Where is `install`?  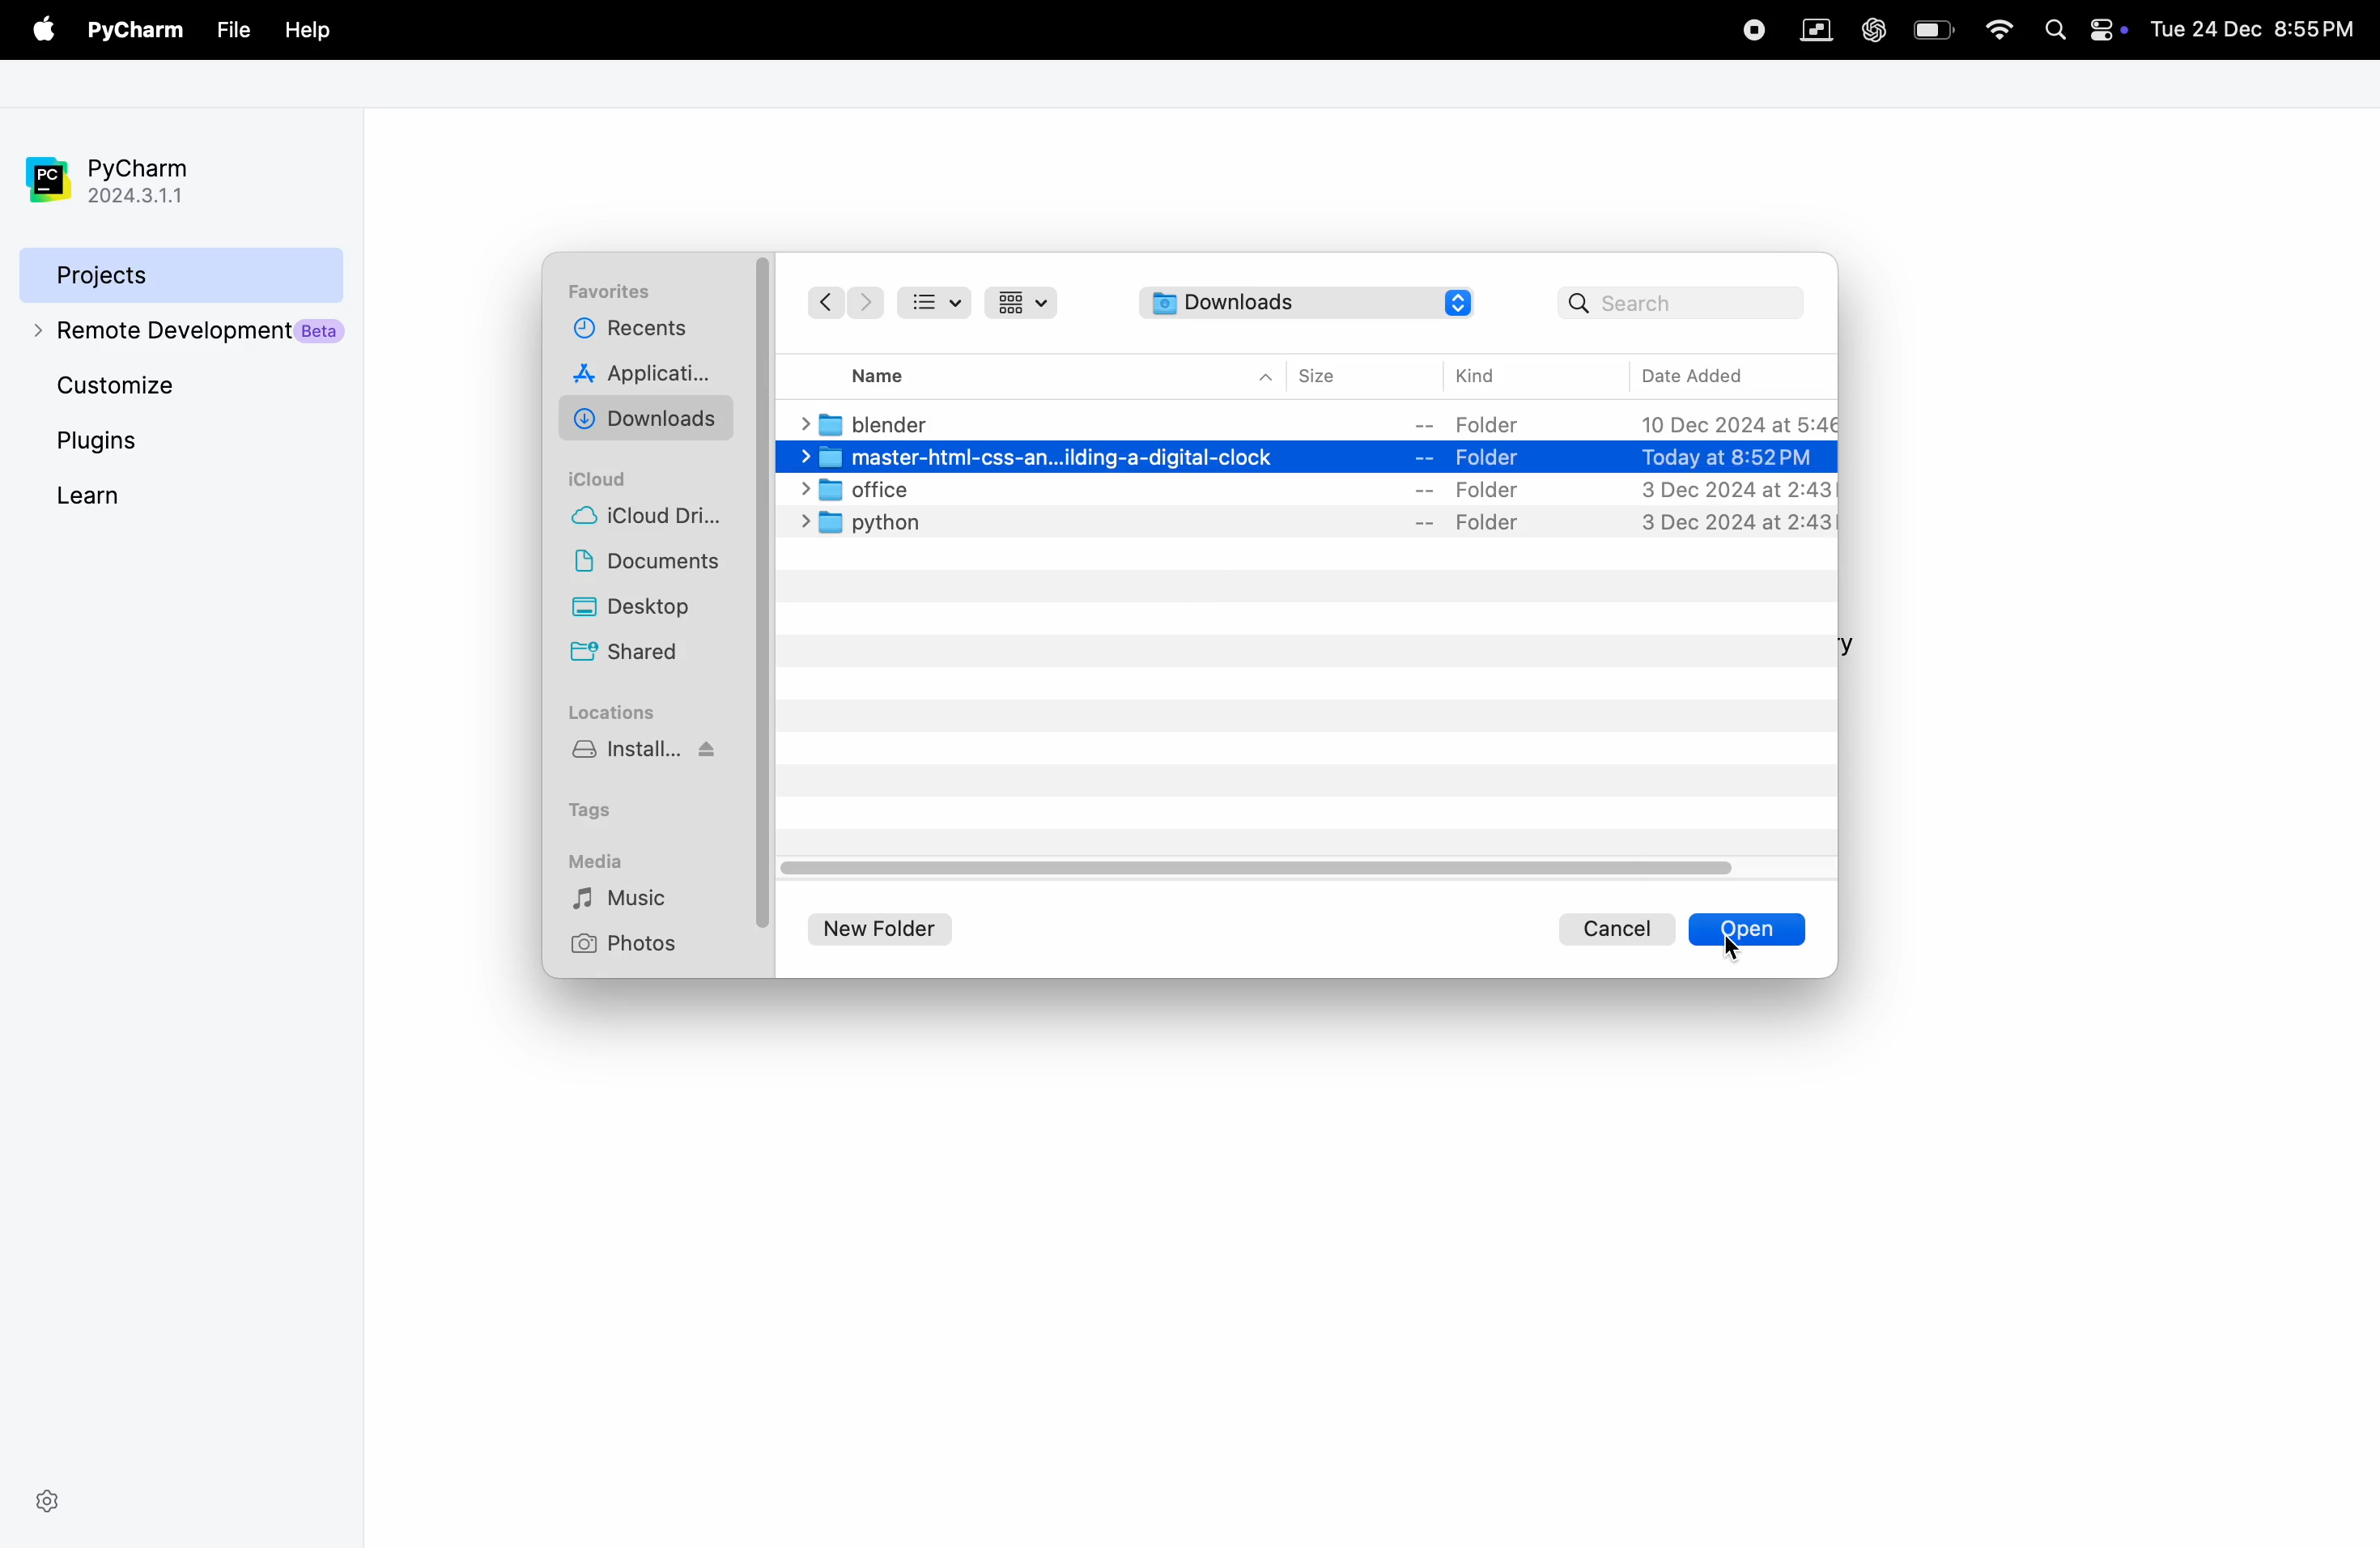 install is located at coordinates (652, 759).